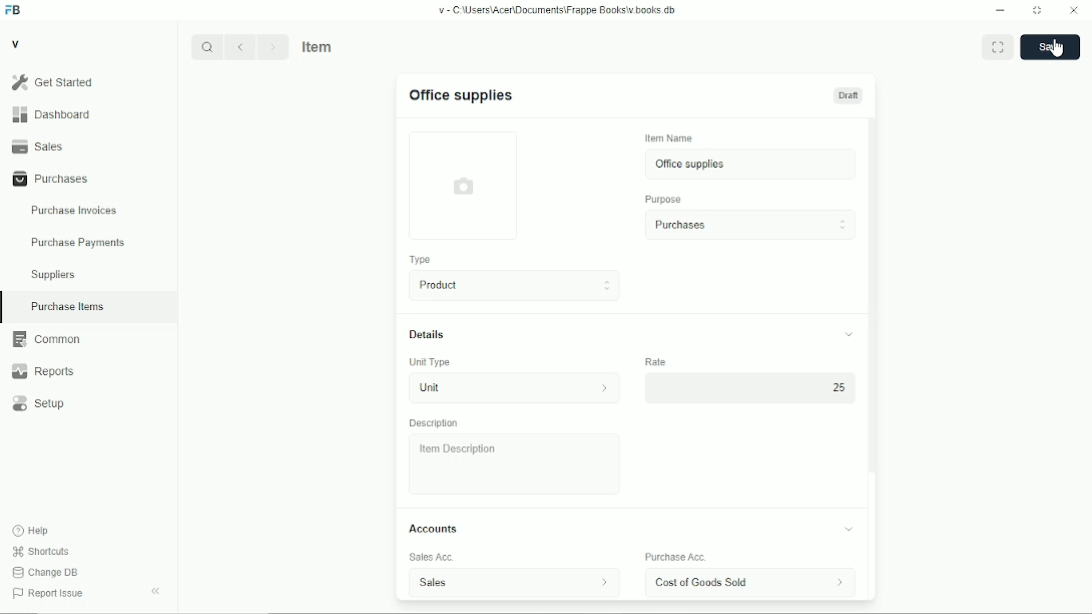 This screenshot has width=1092, height=614. Describe the element at coordinates (45, 572) in the screenshot. I see `change DB` at that location.